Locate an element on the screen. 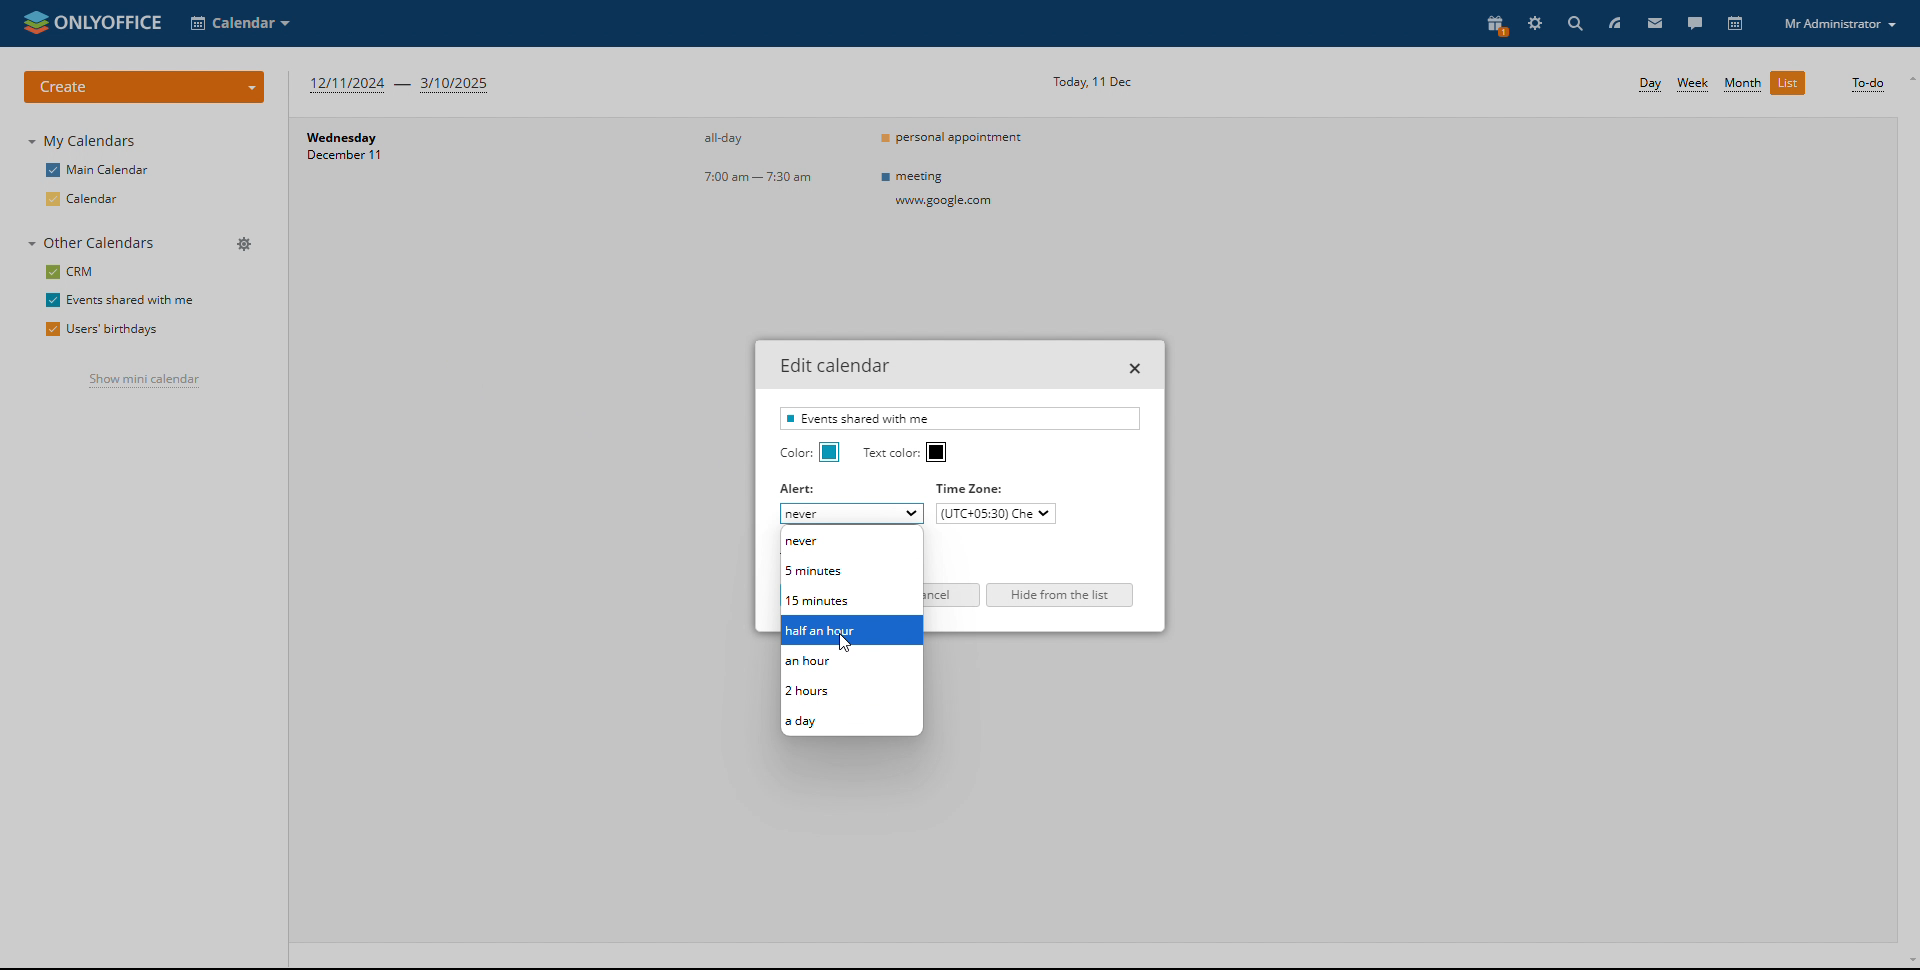 This screenshot has width=1920, height=970. calendar is located at coordinates (88, 198).